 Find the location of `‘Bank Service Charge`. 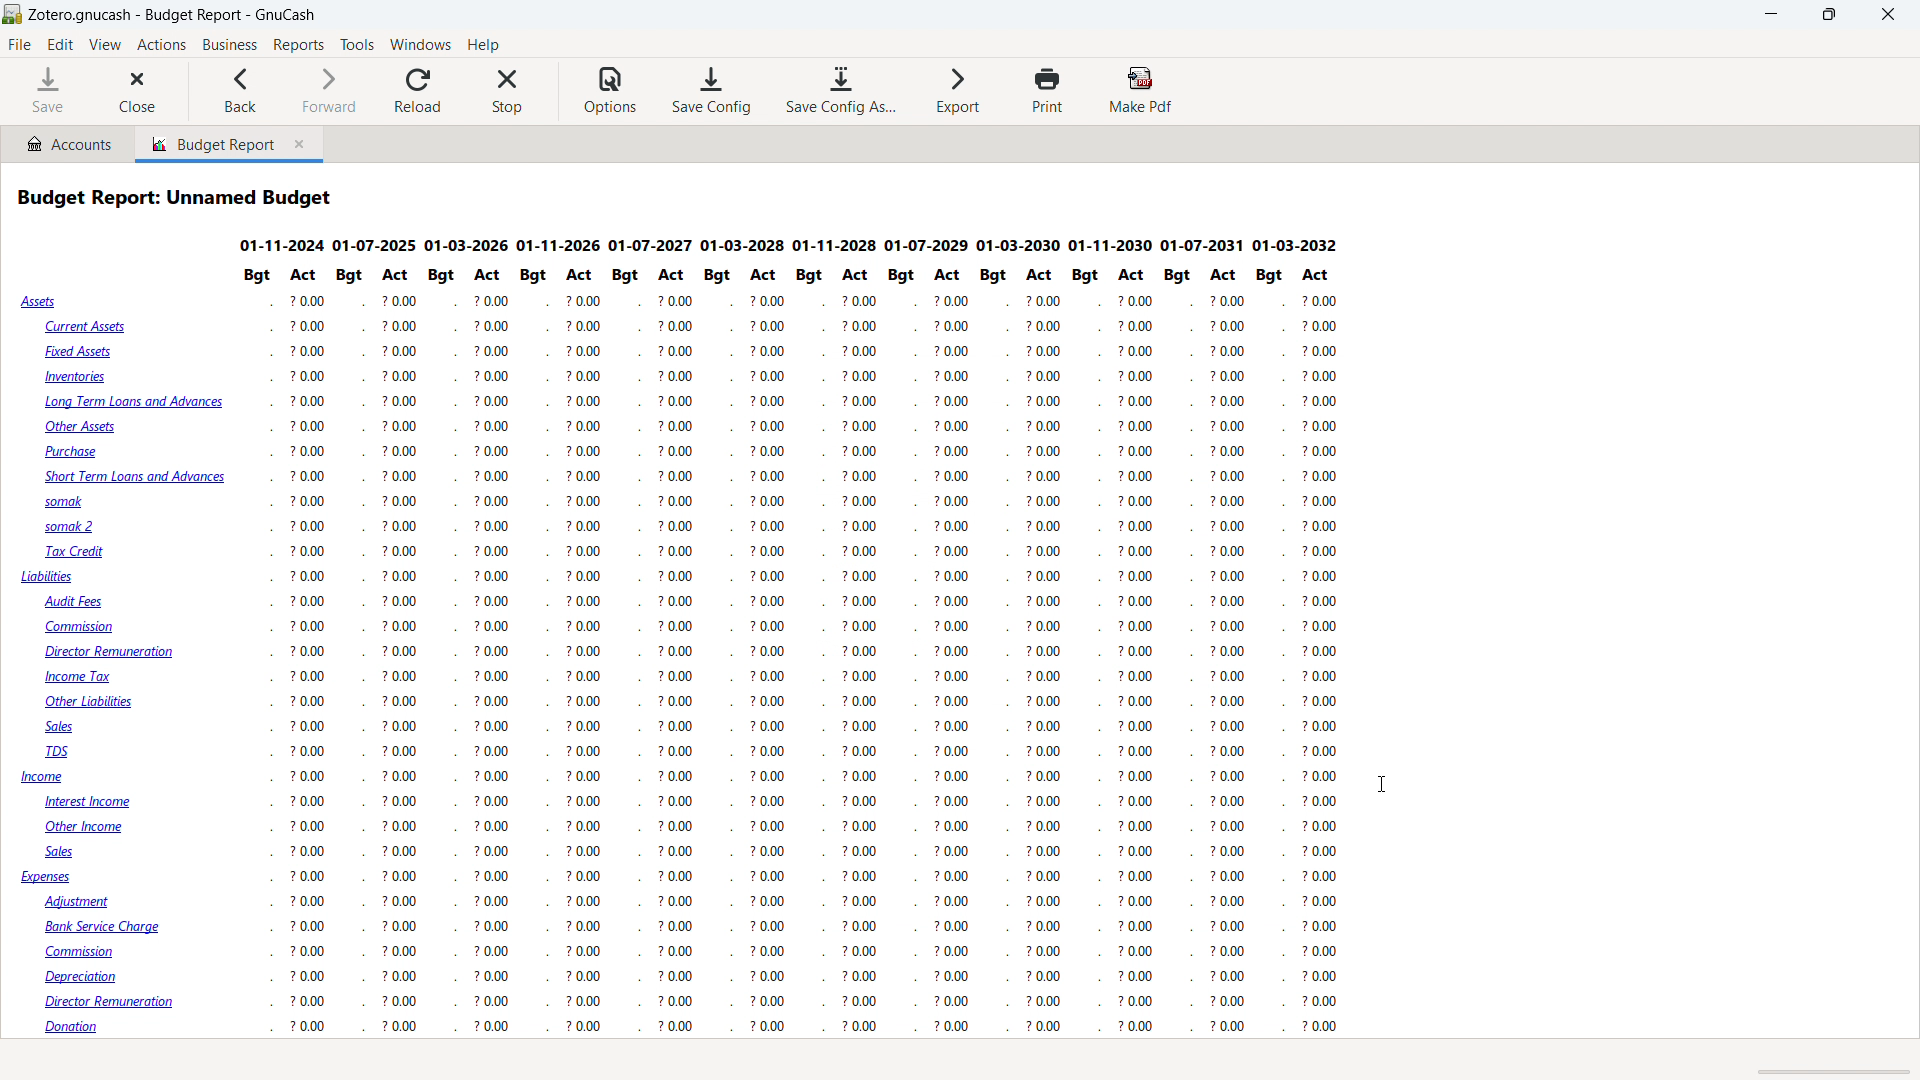

‘Bank Service Charge is located at coordinates (107, 925).